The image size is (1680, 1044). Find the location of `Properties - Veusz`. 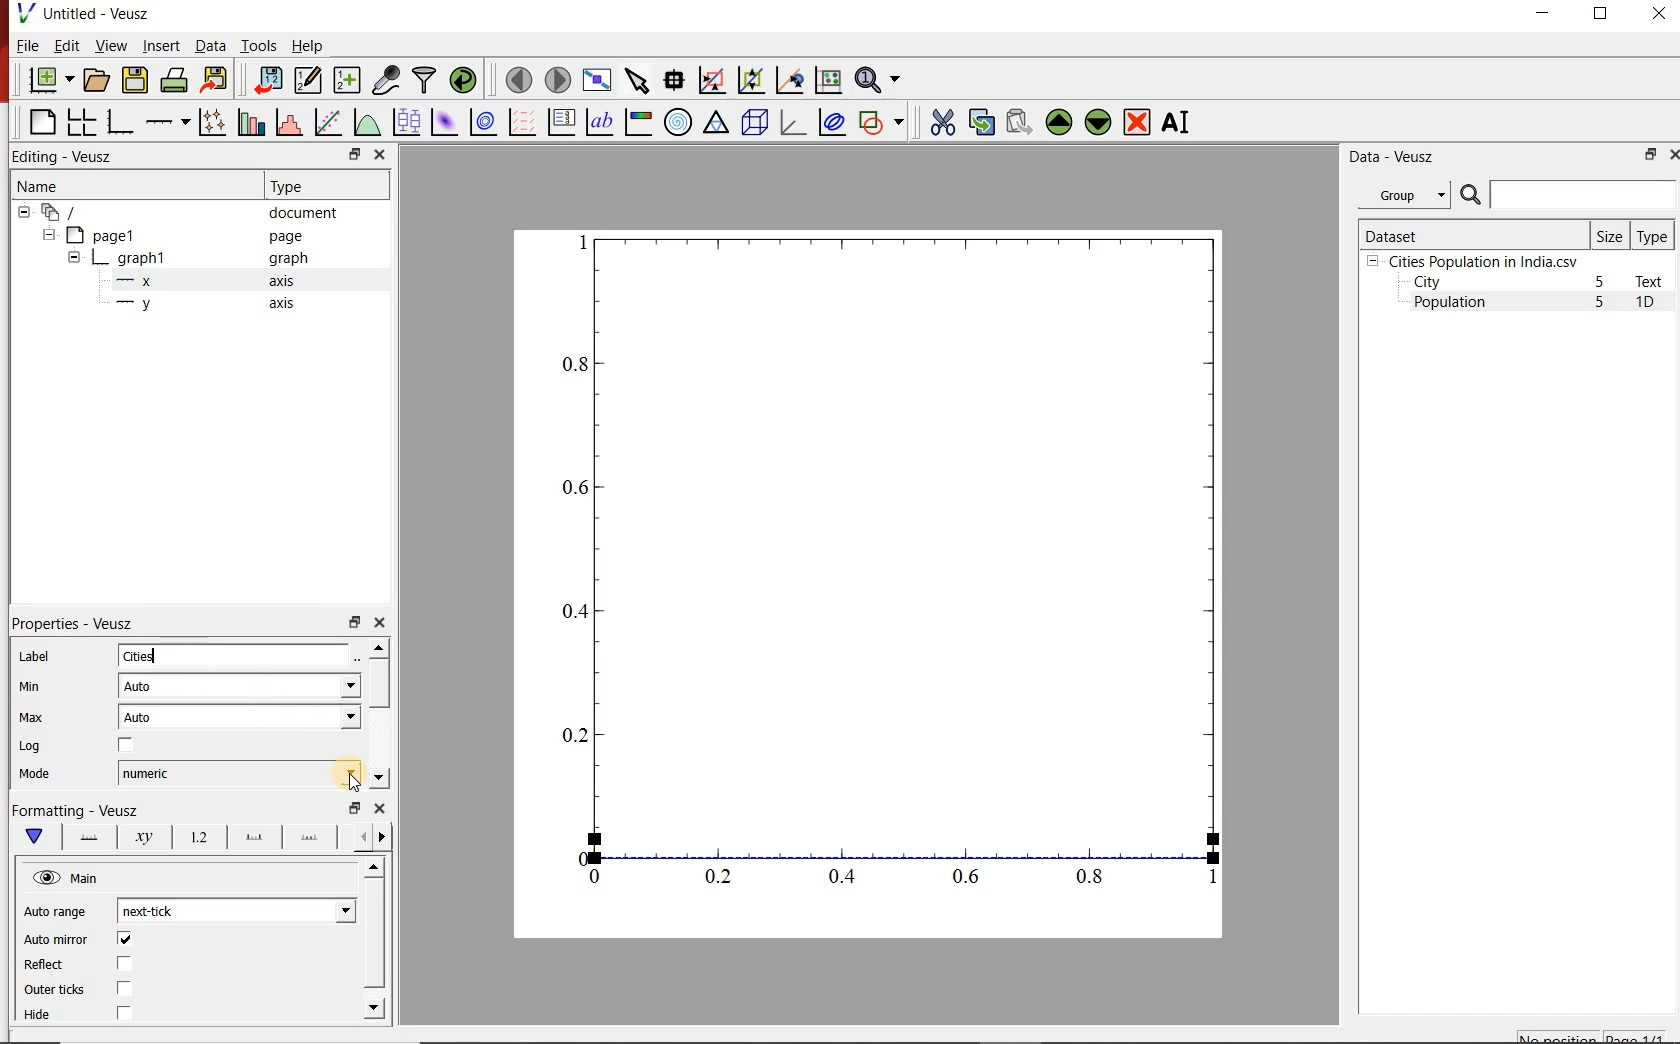

Properties - Veusz is located at coordinates (72, 624).